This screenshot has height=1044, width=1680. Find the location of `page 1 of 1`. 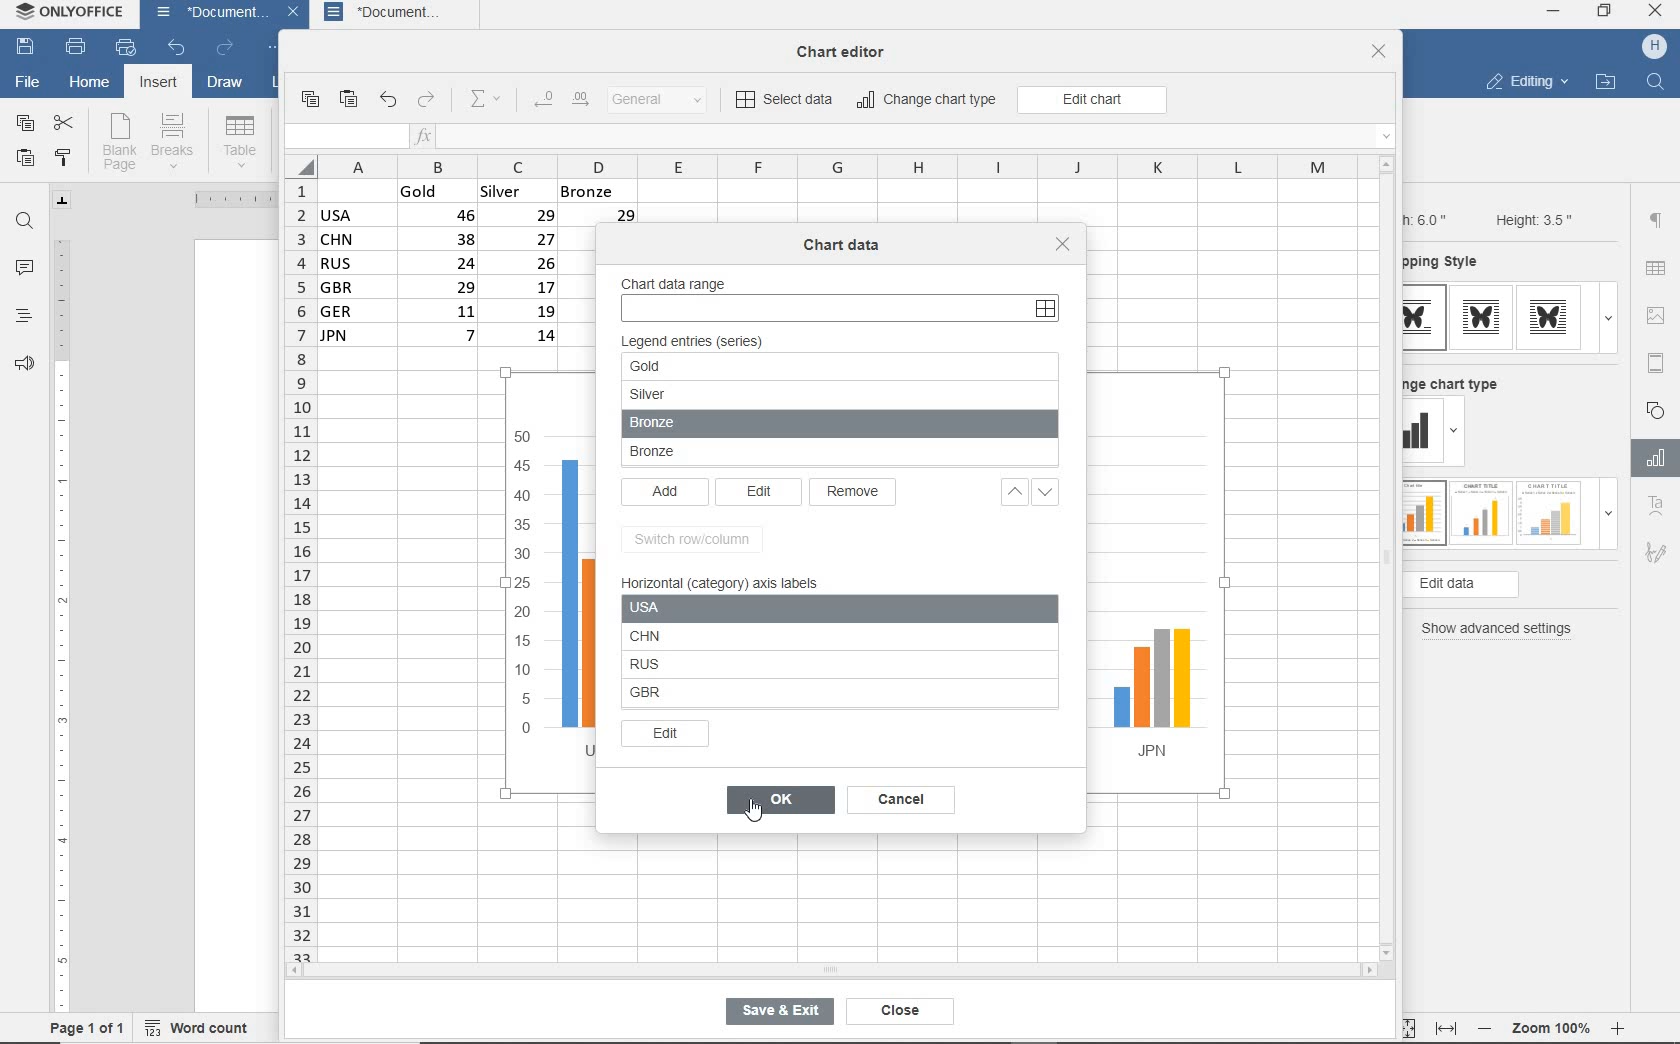

page 1 of 1 is located at coordinates (88, 1027).